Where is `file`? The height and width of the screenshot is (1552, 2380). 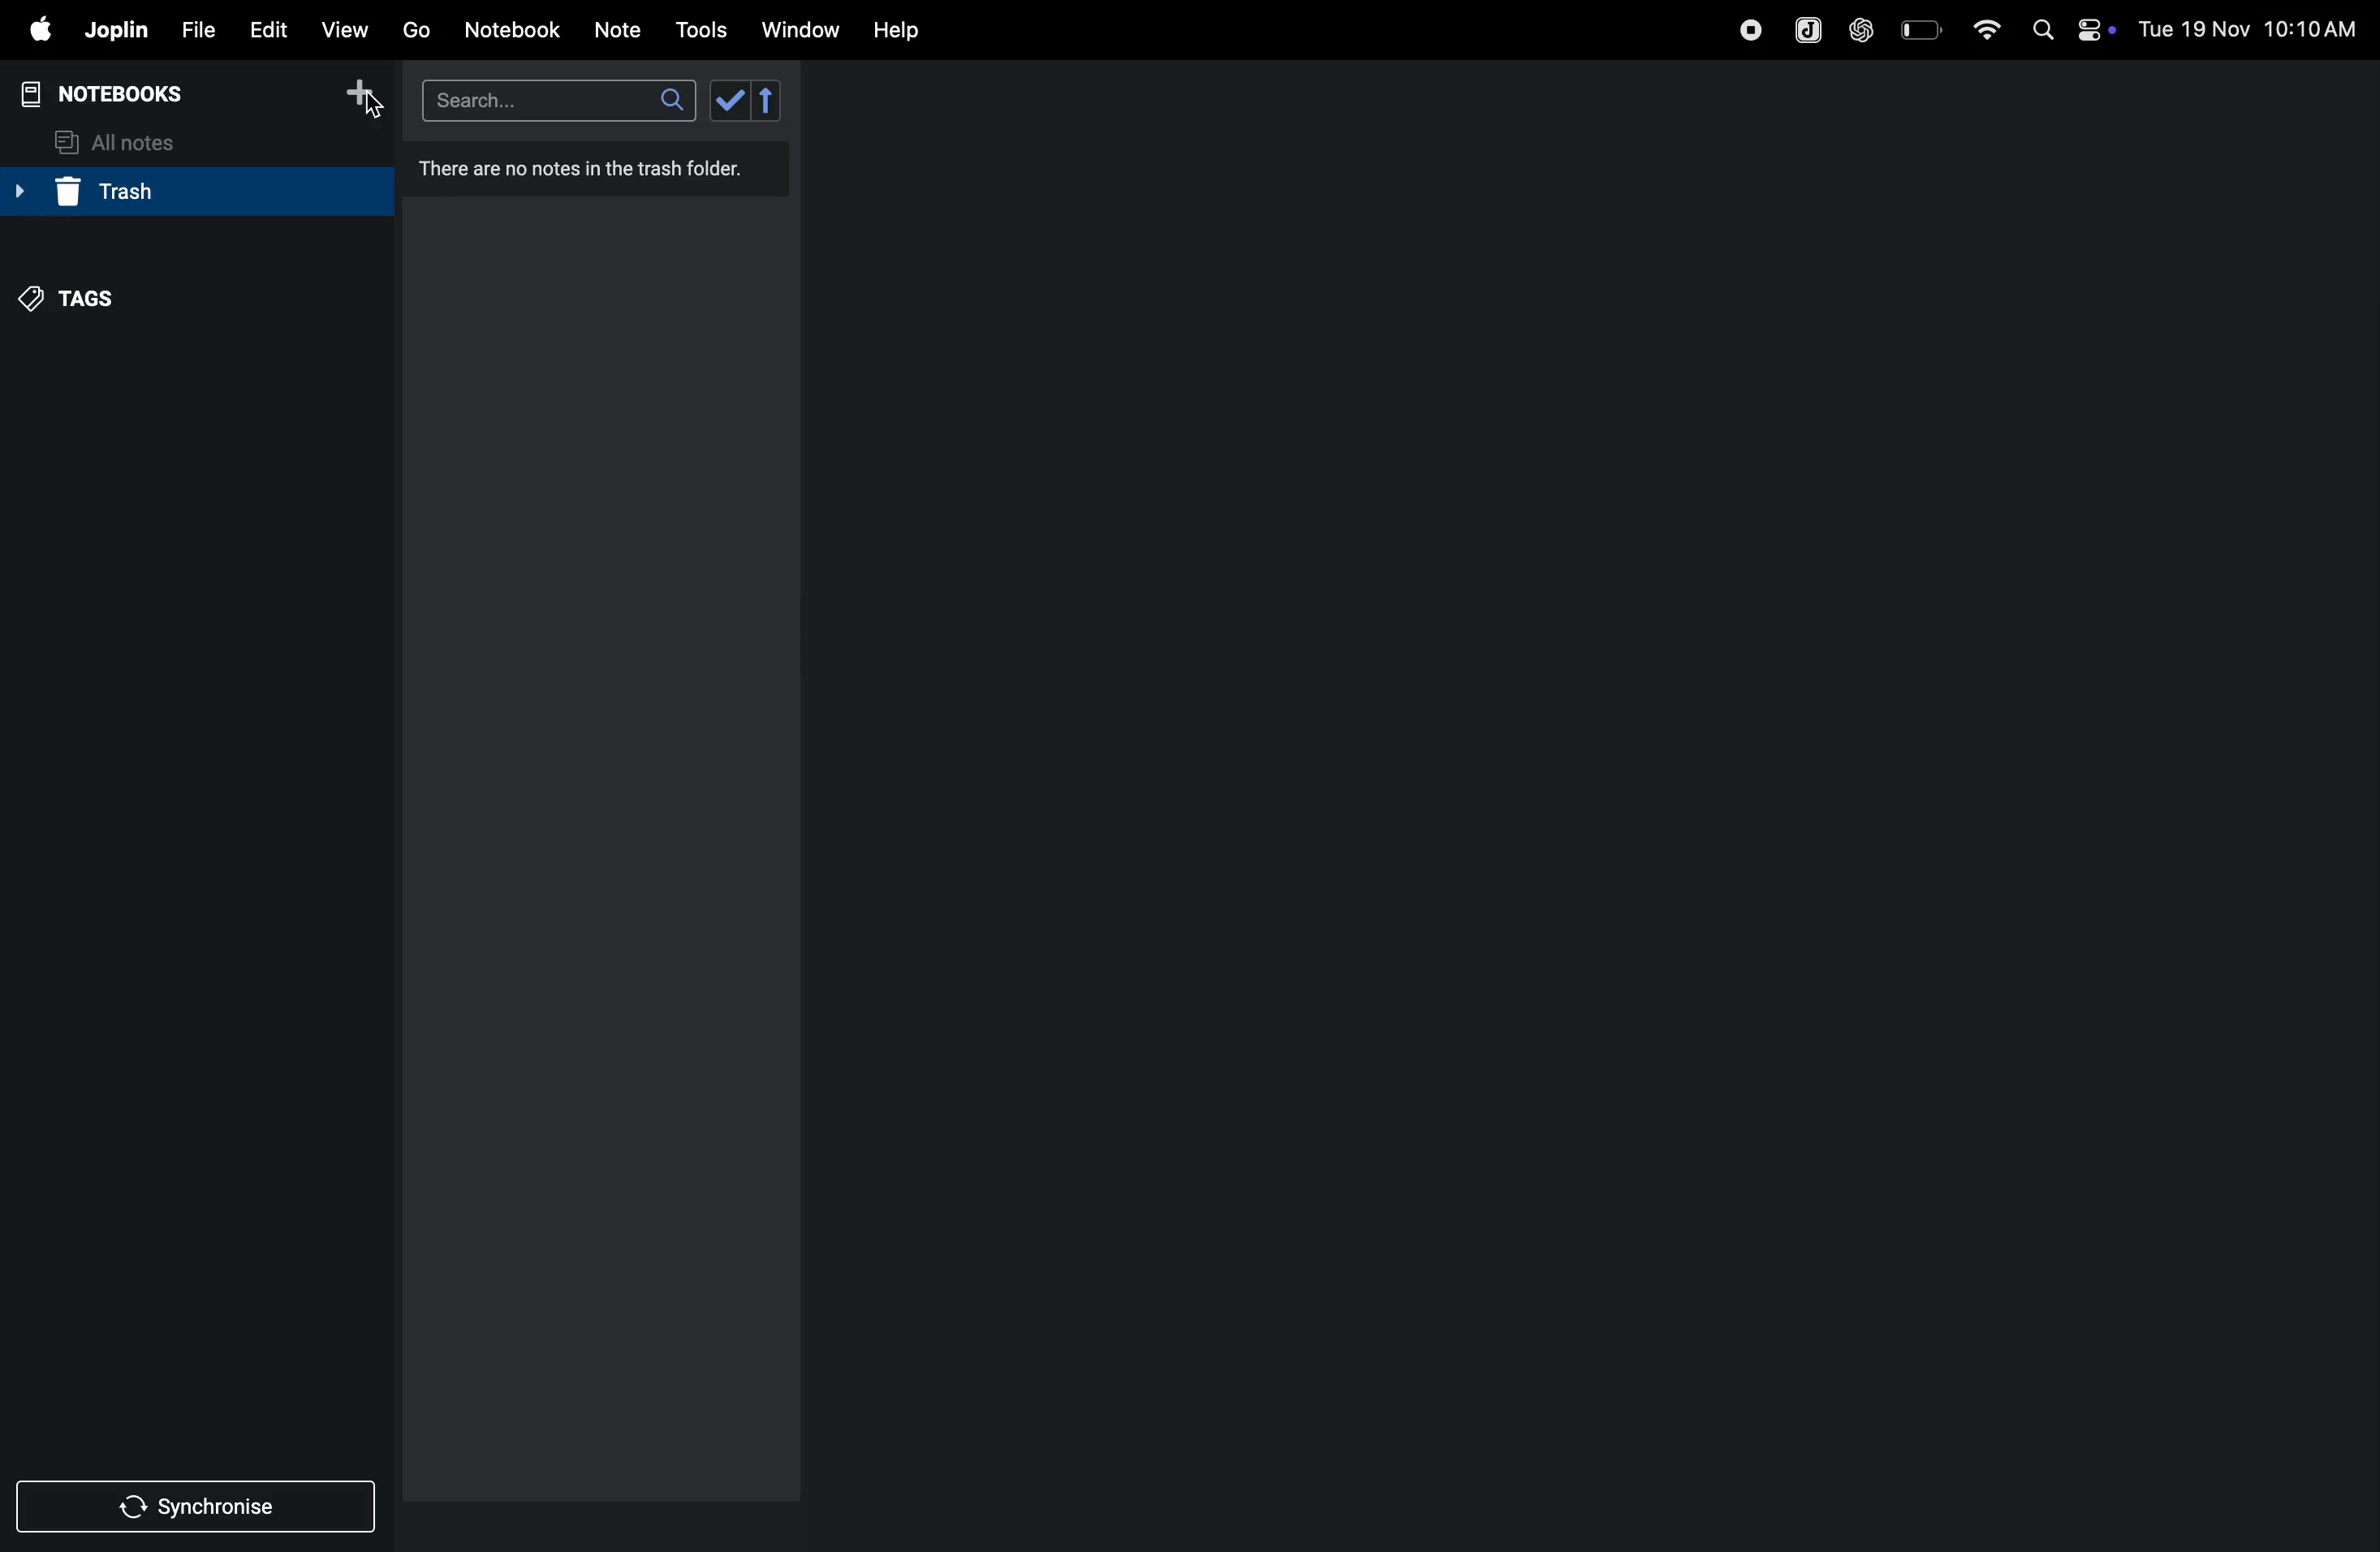
file is located at coordinates (197, 27).